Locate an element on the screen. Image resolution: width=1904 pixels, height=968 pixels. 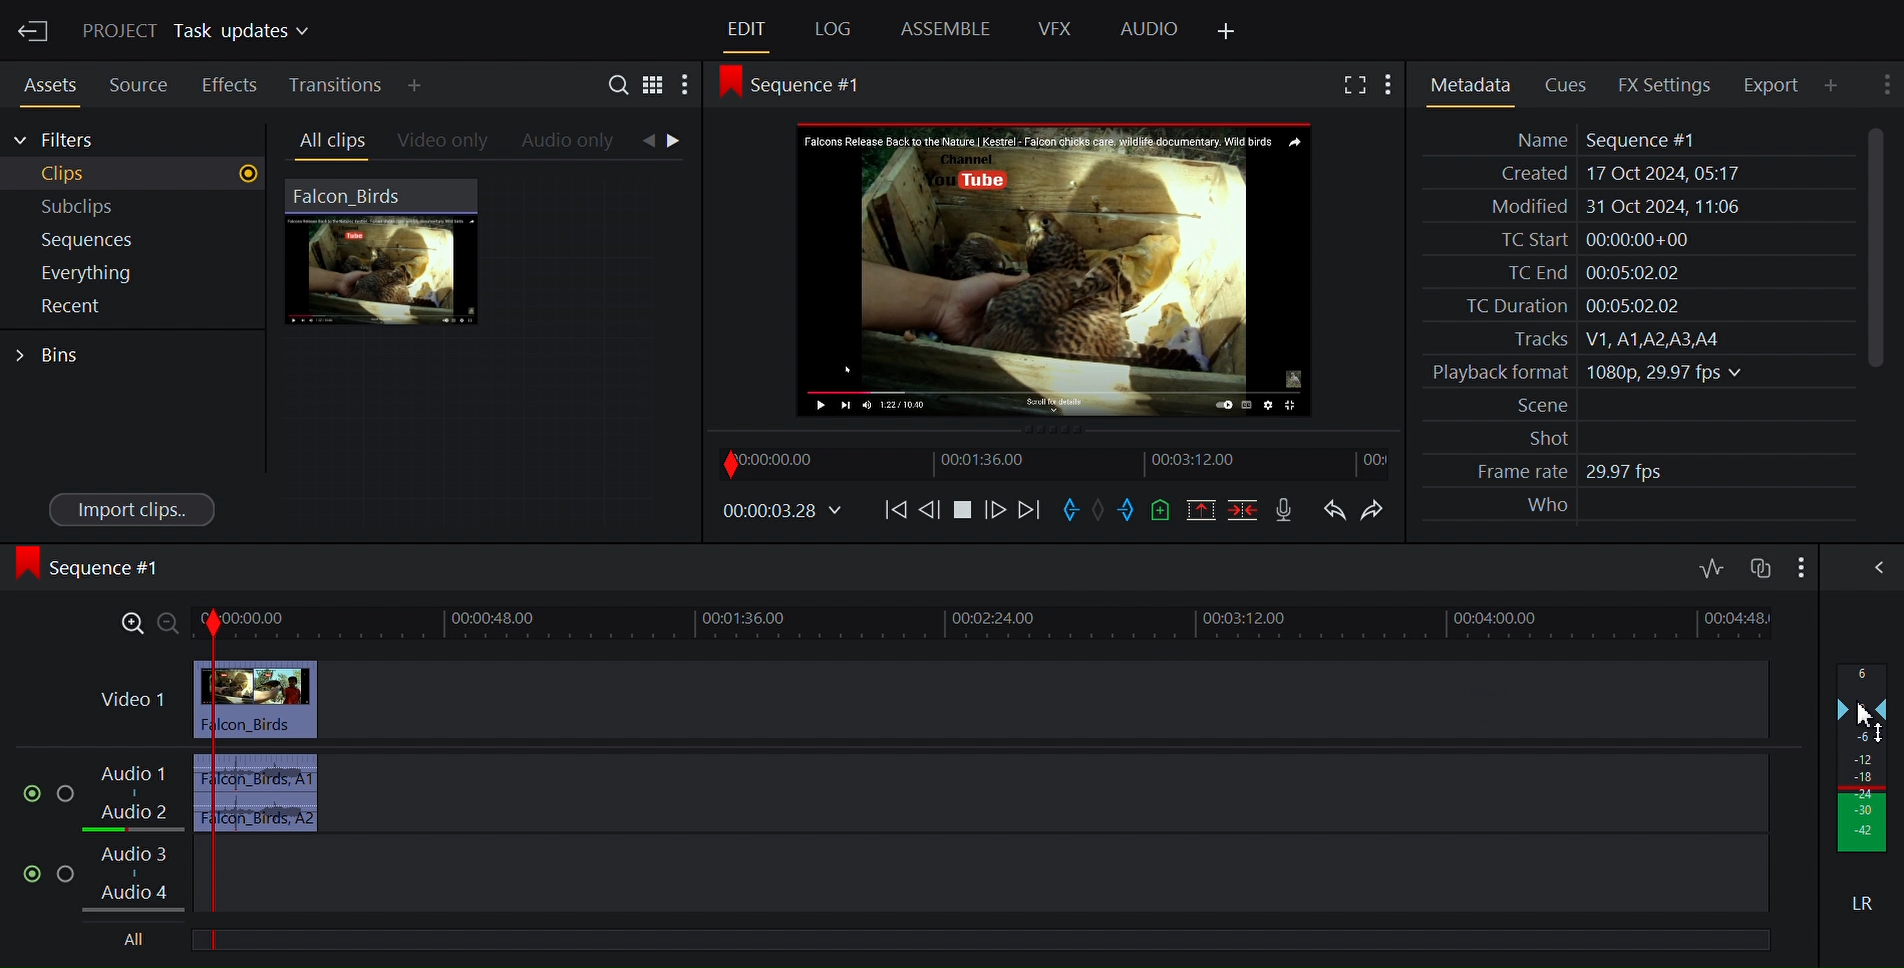
Tracks V1, A1,A2,A3,A4 is located at coordinates (1606, 339).